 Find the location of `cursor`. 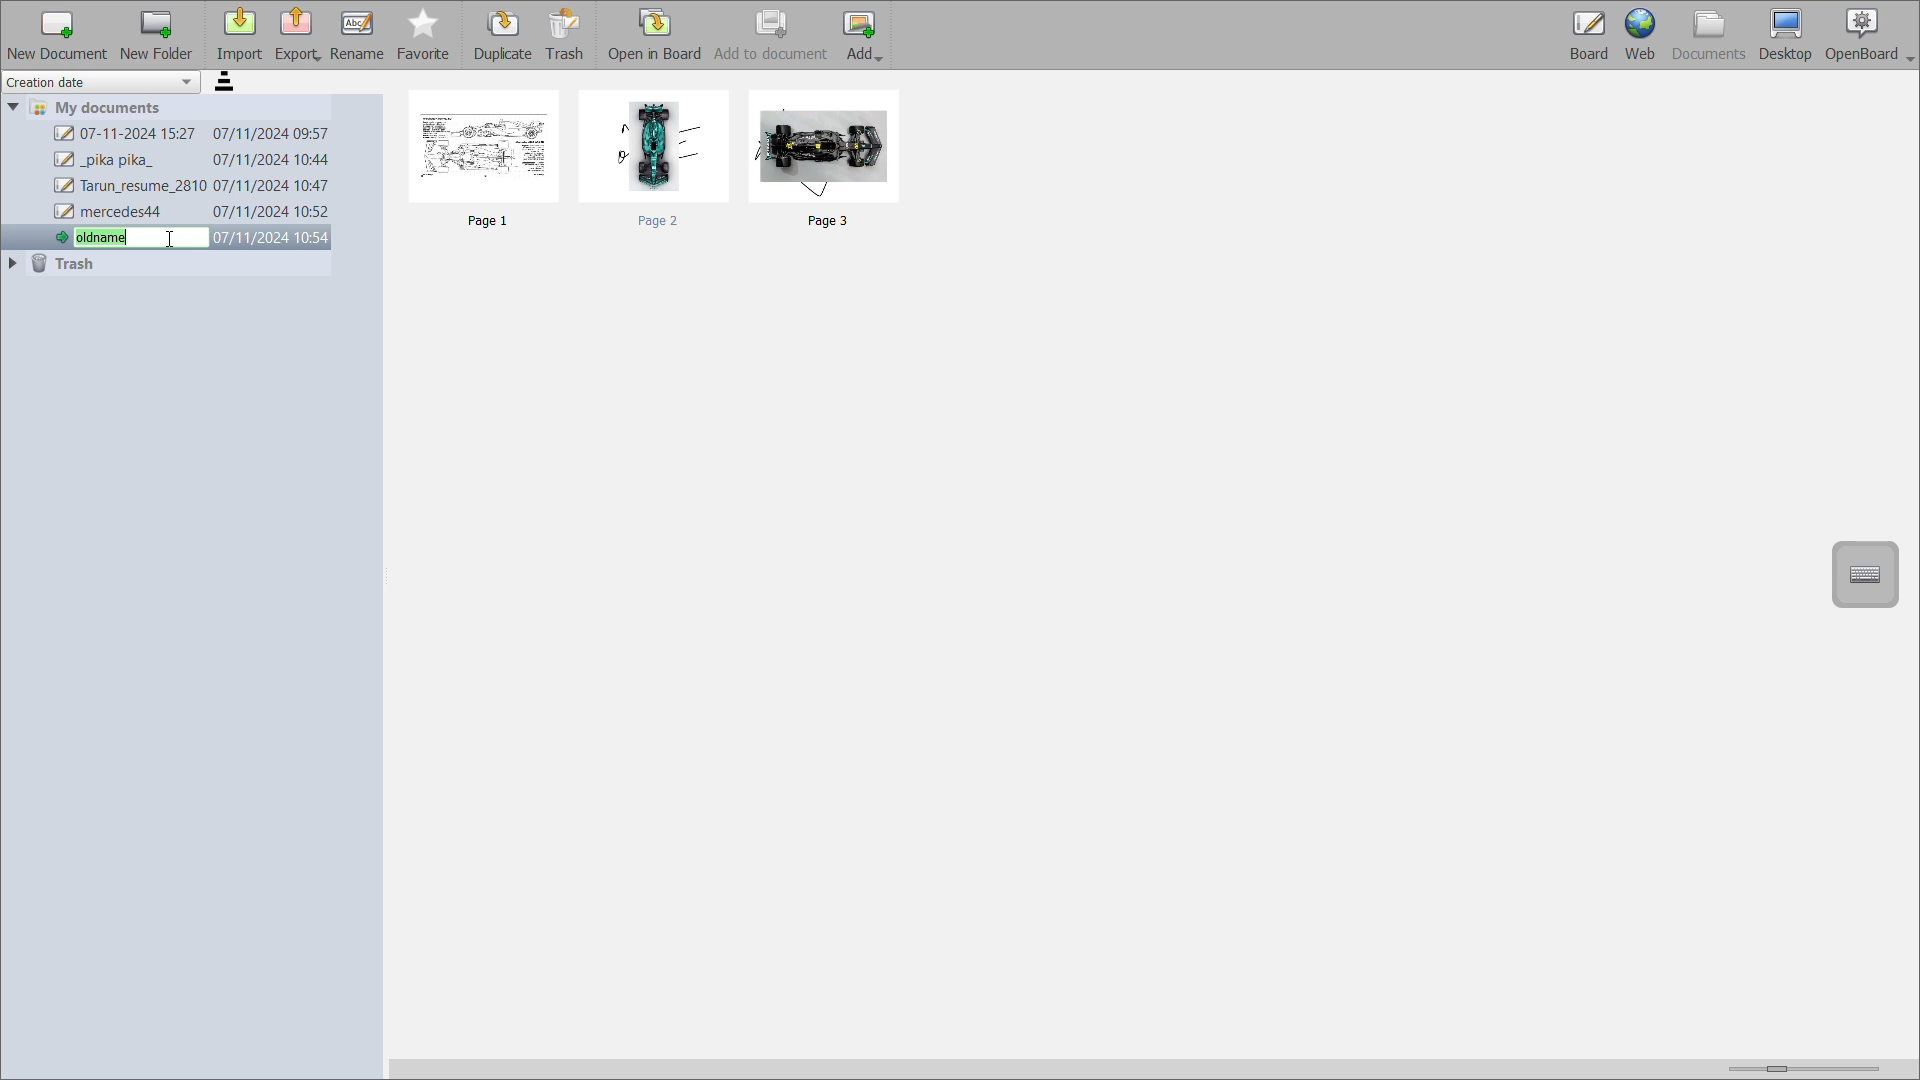

cursor is located at coordinates (171, 239).